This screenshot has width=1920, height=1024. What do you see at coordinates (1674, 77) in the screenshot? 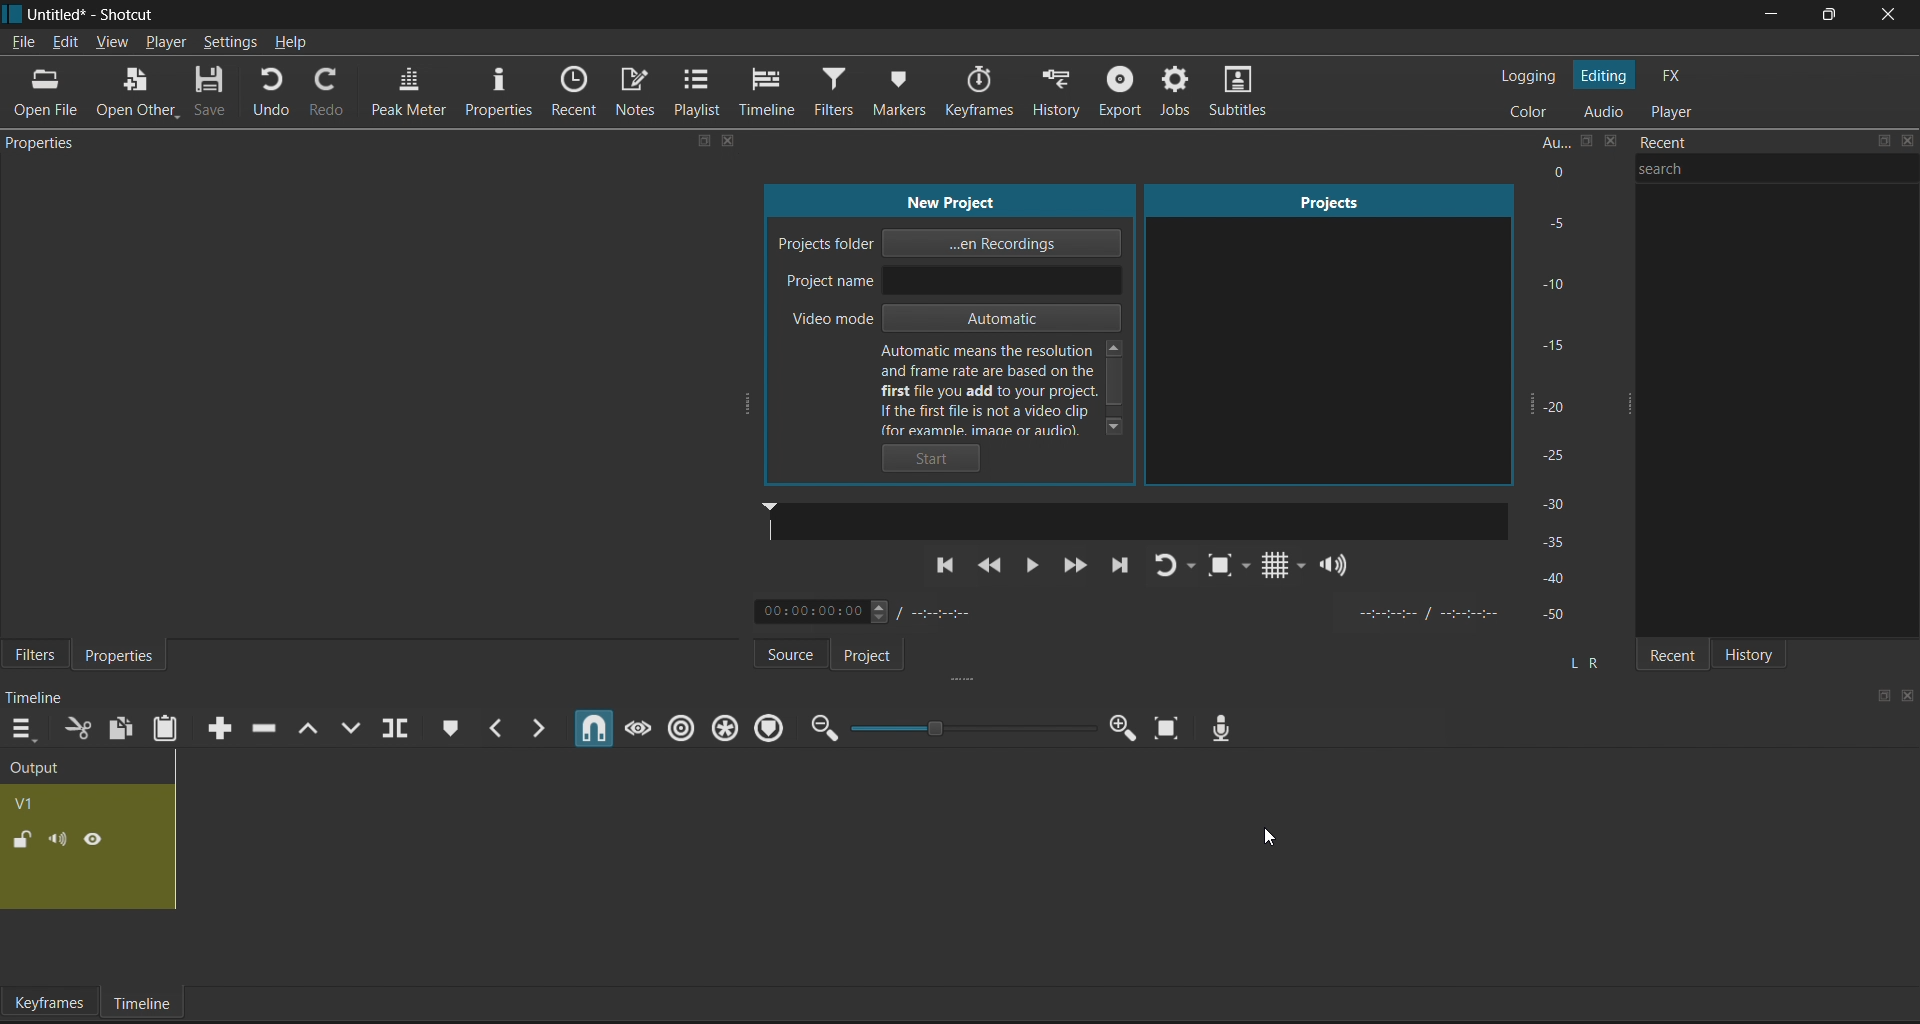
I see `FX` at bounding box center [1674, 77].